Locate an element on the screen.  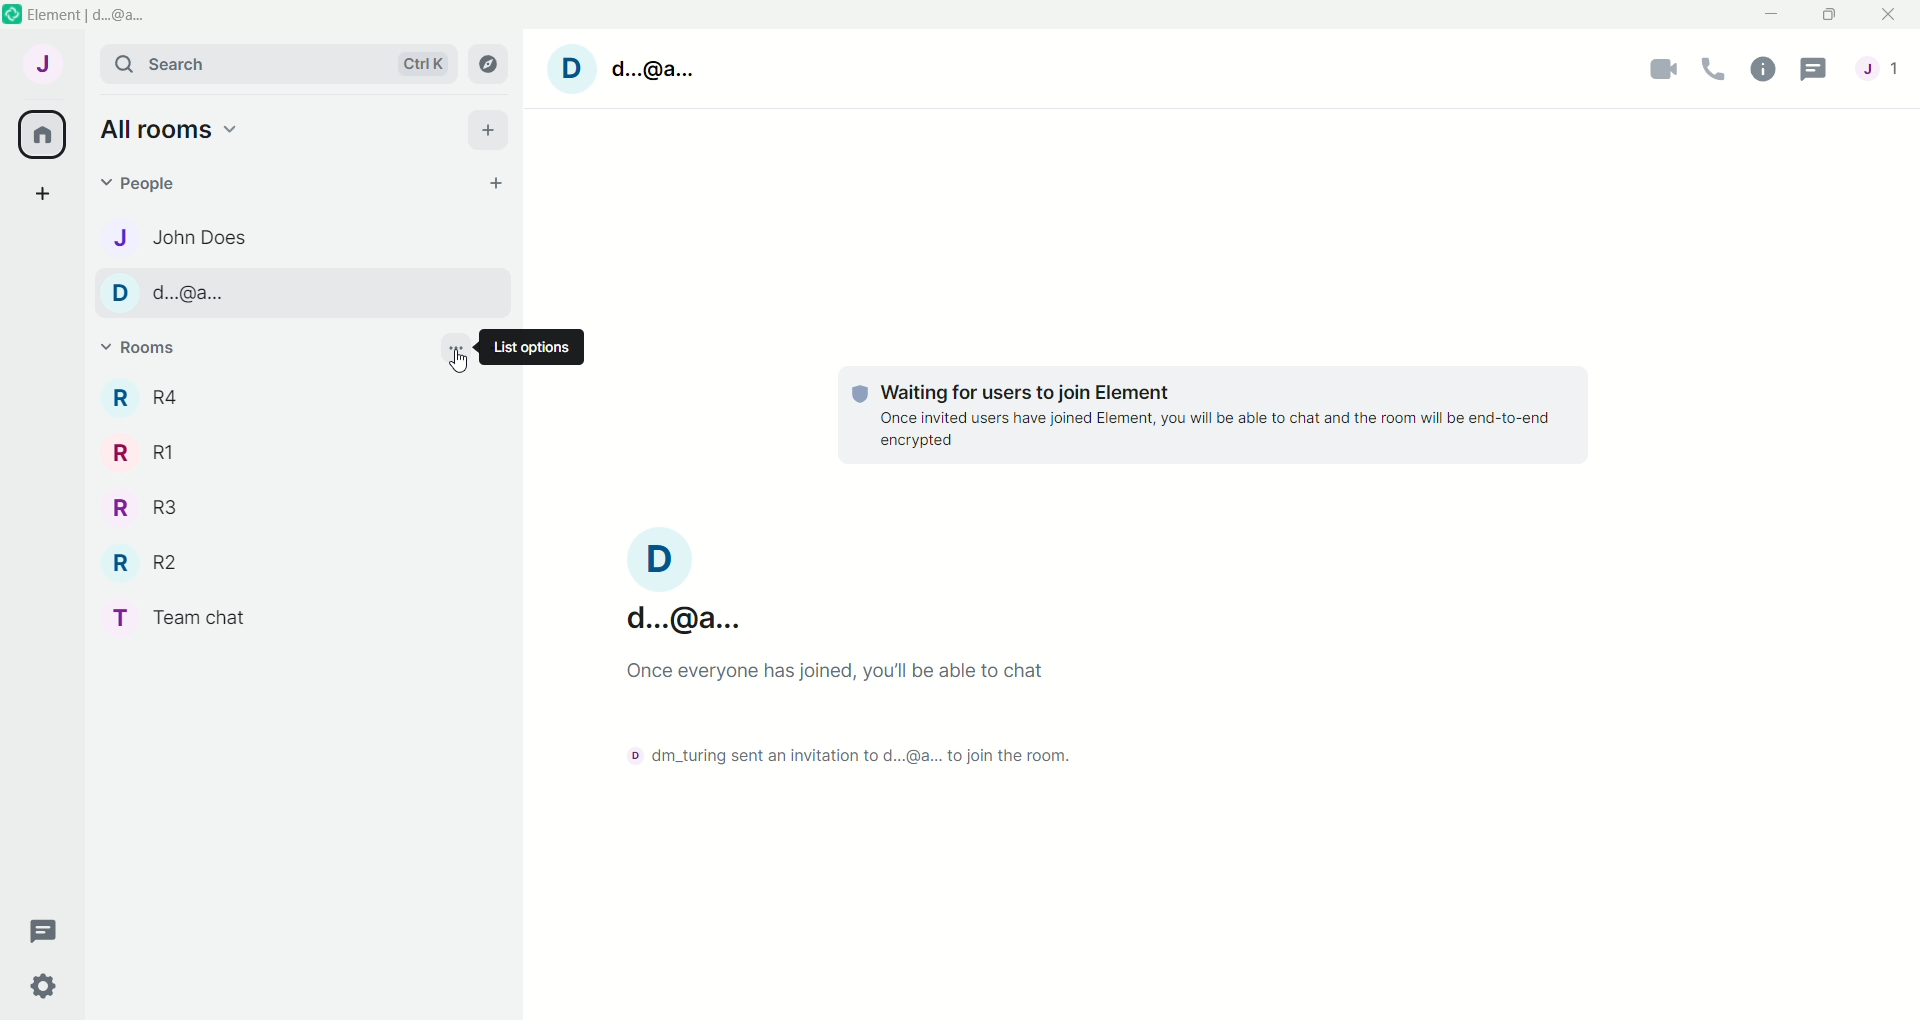
Room Info is located at coordinates (1766, 67).